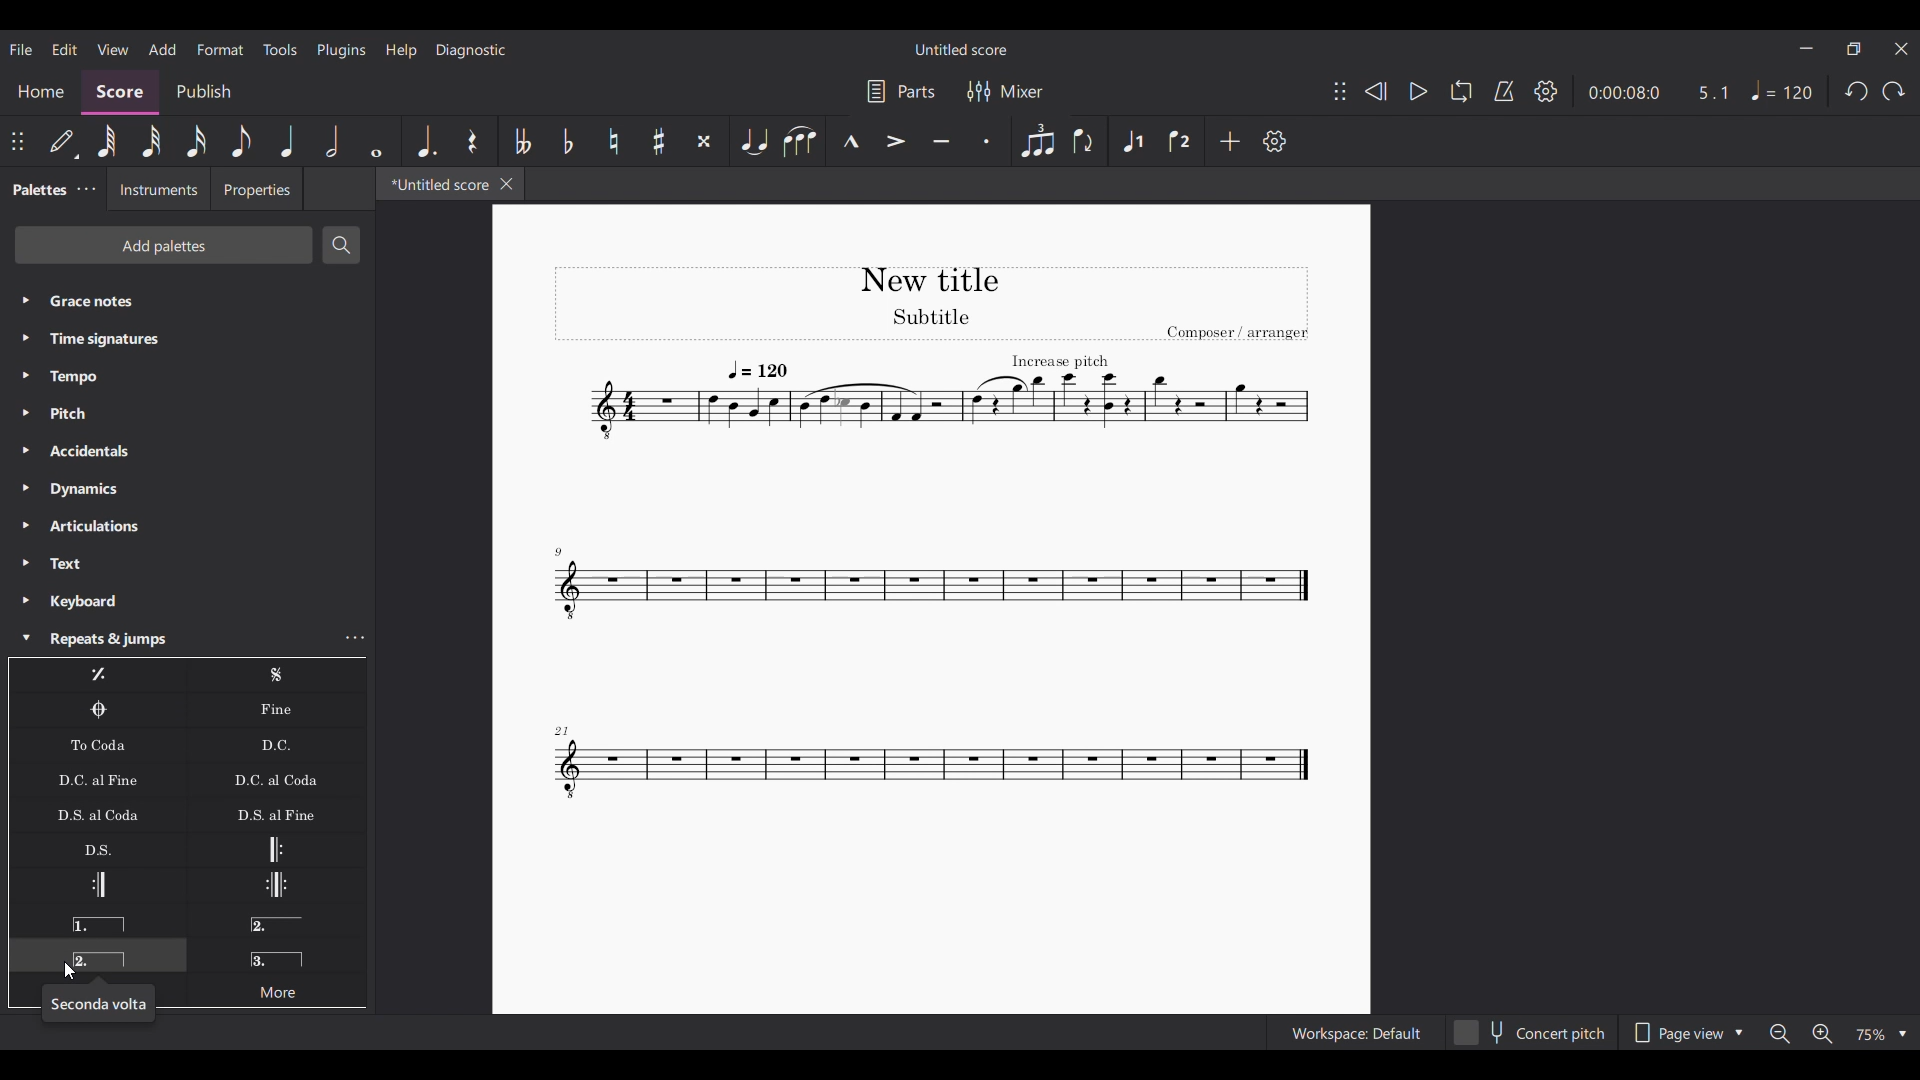 Image resolution: width=1920 pixels, height=1080 pixels. What do you see at coordinates (436, 183) in the screenshot?
I see `*Untitled score, current tab` at bounding box center [436, 183].